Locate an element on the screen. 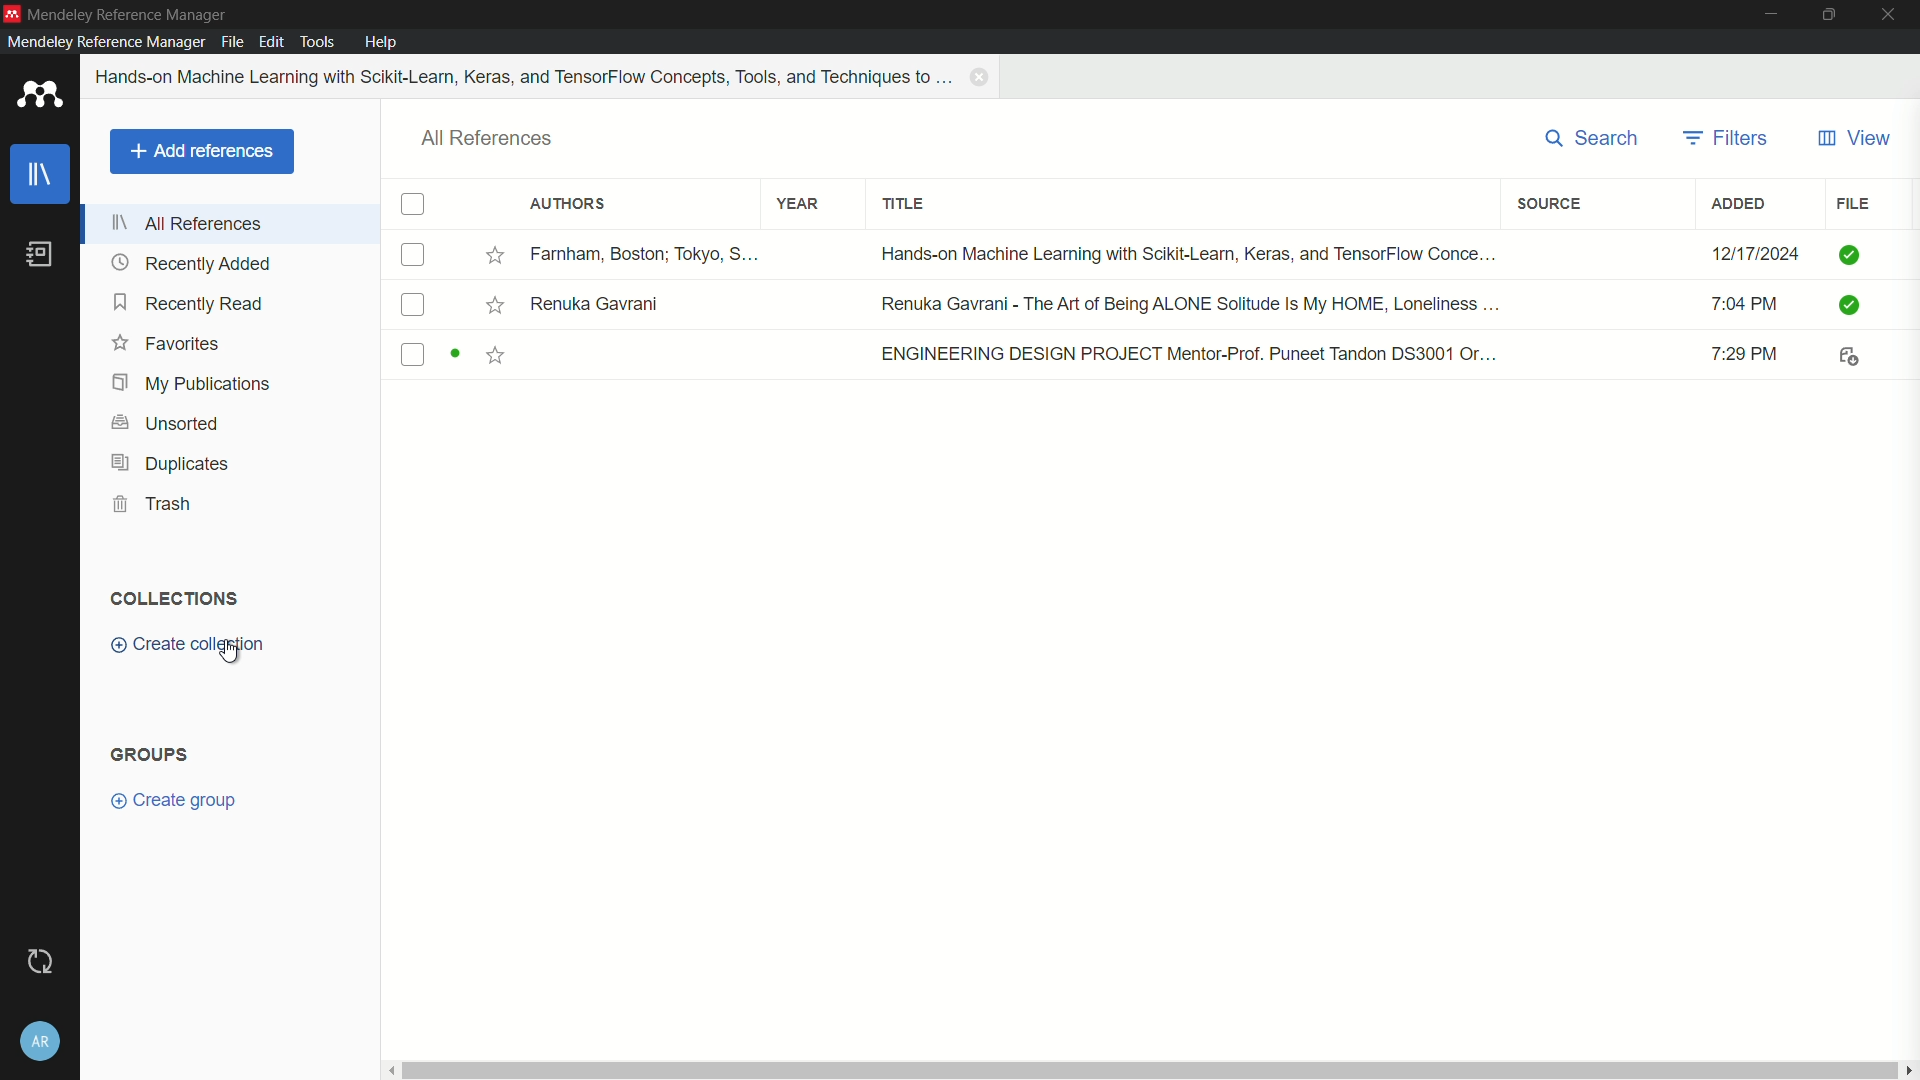 This screenshot has width=1920, height=1080. unsorted is located at coordinates (169, 421).